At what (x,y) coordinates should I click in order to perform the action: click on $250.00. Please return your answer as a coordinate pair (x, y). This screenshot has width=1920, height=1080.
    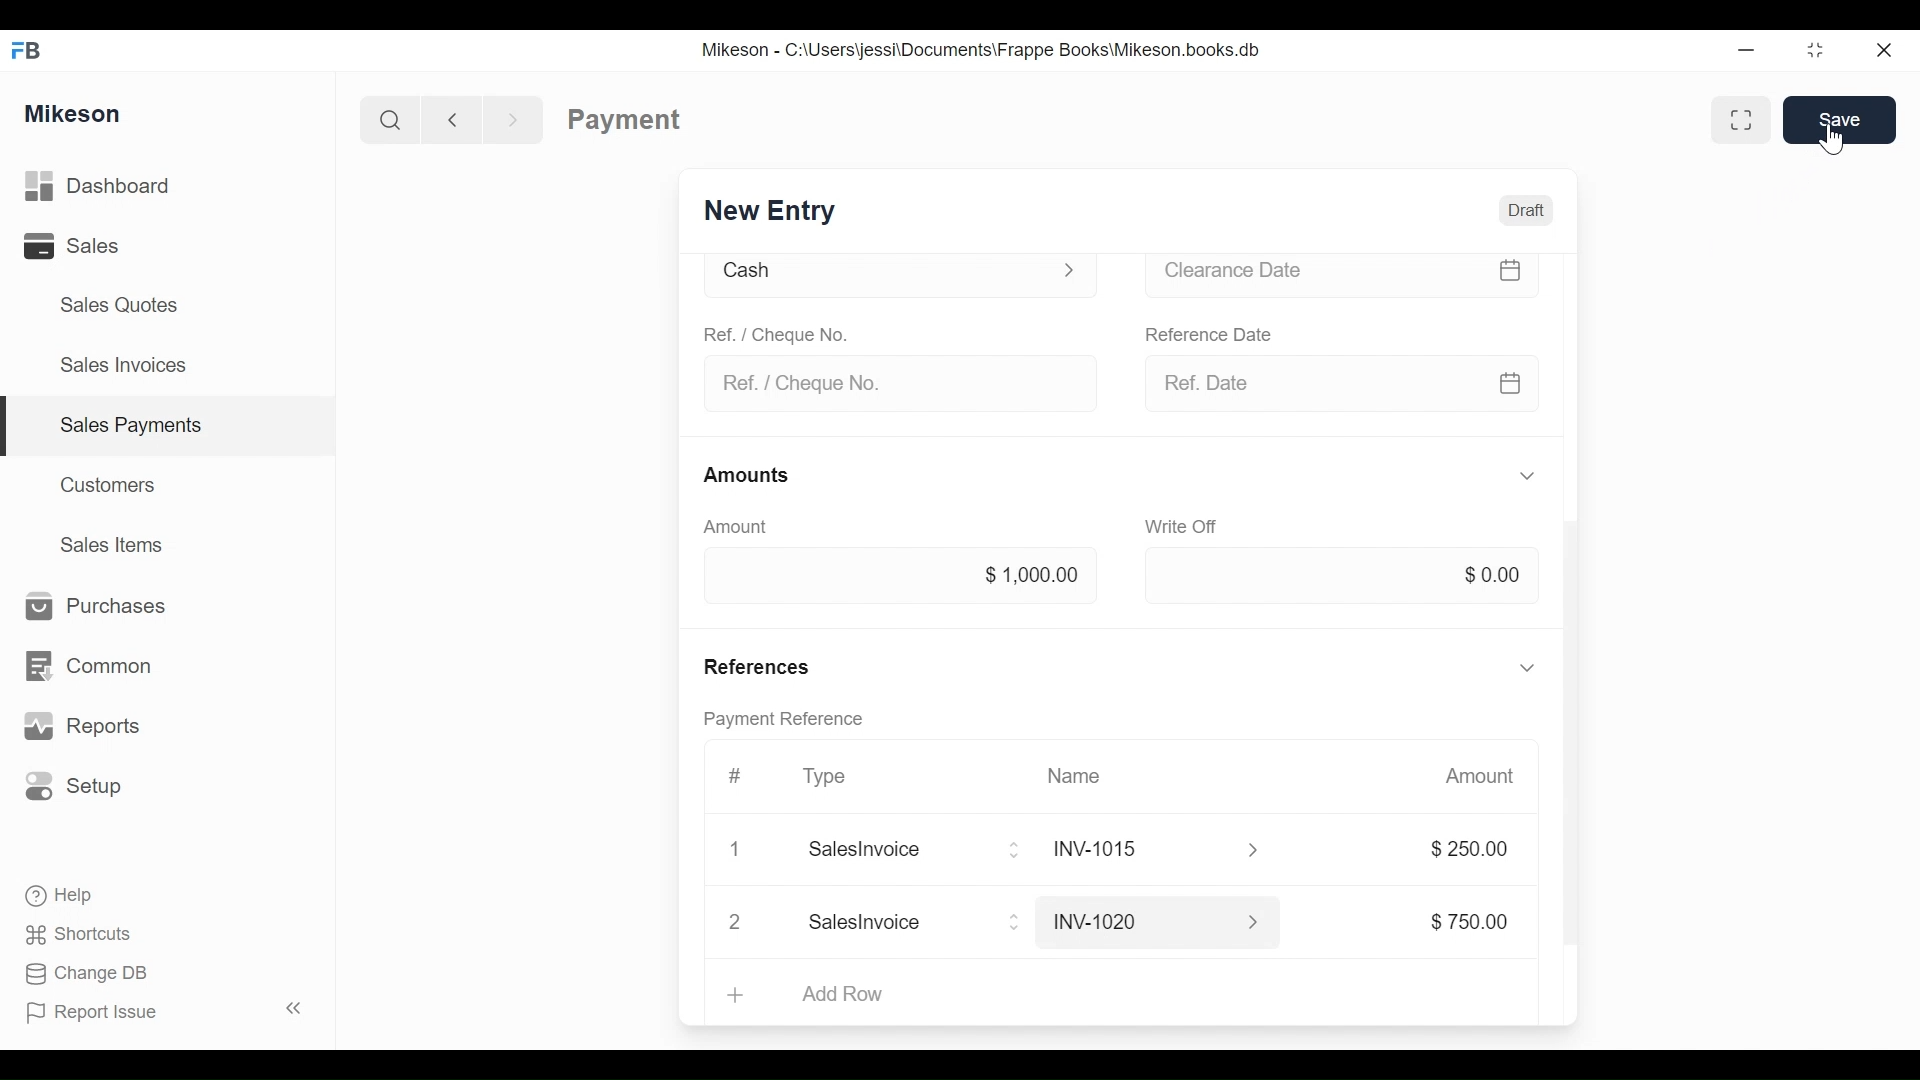
    Looking at the image, I should click on (1470, 850).